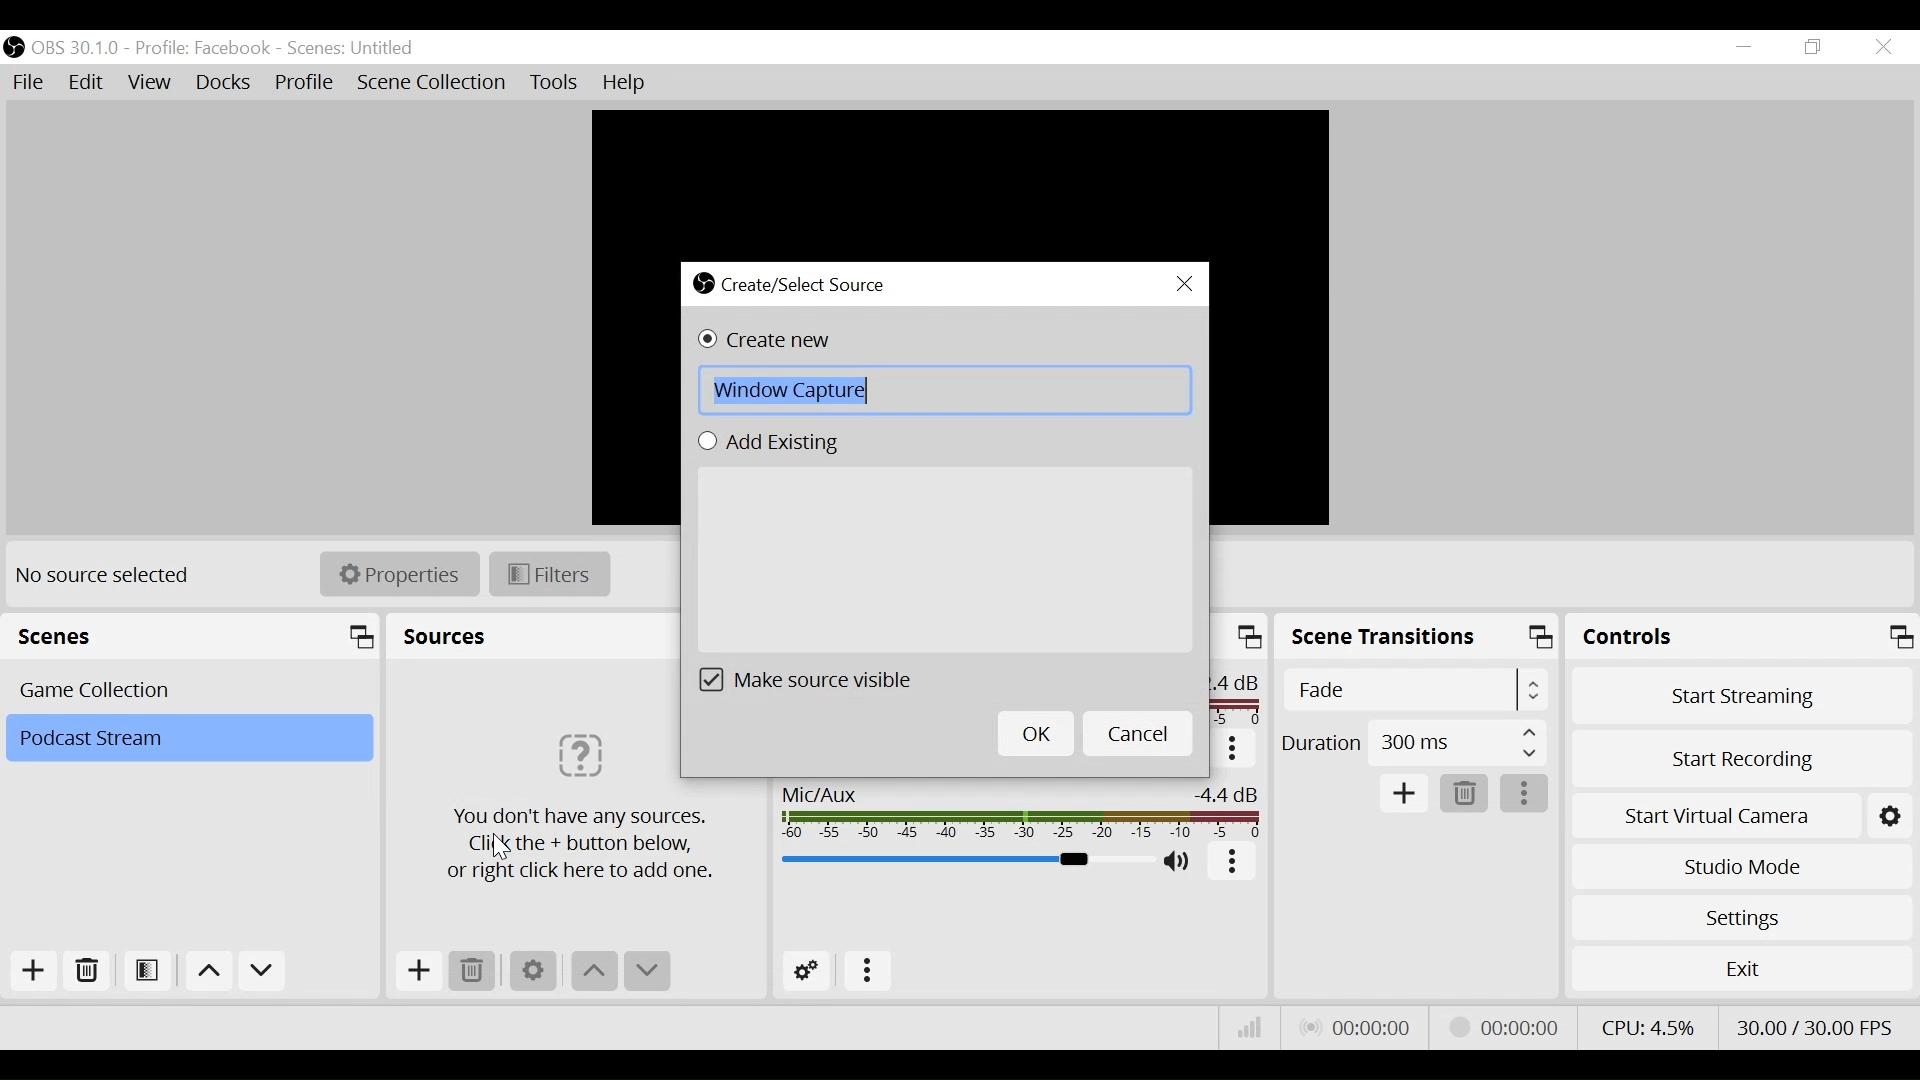 This screenshot has width=1920, height=1080. Describe the element at coordinates (1742, 971) in the screenshot. I see `Exit` at that location.